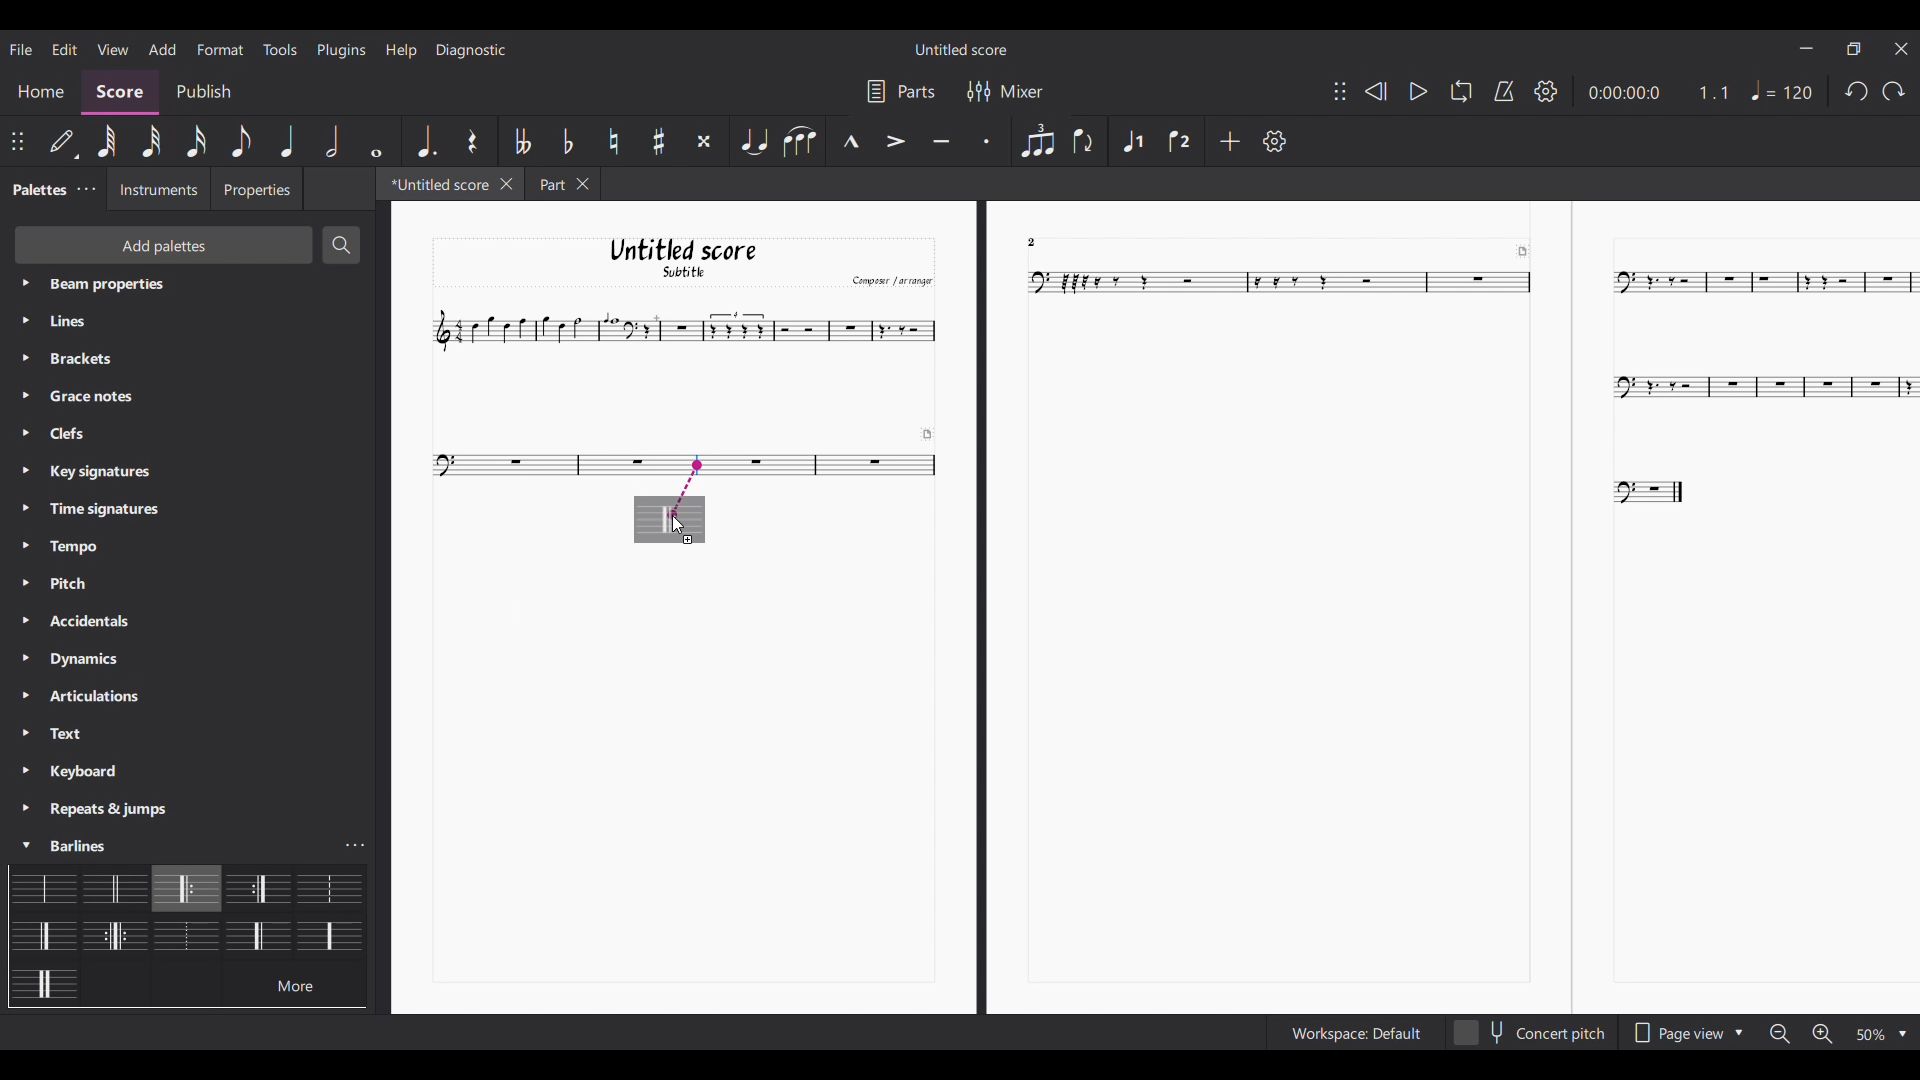  Describe the element at coordinates (1462, 91) in the screenshot. I see `Loop playback ` at that location.